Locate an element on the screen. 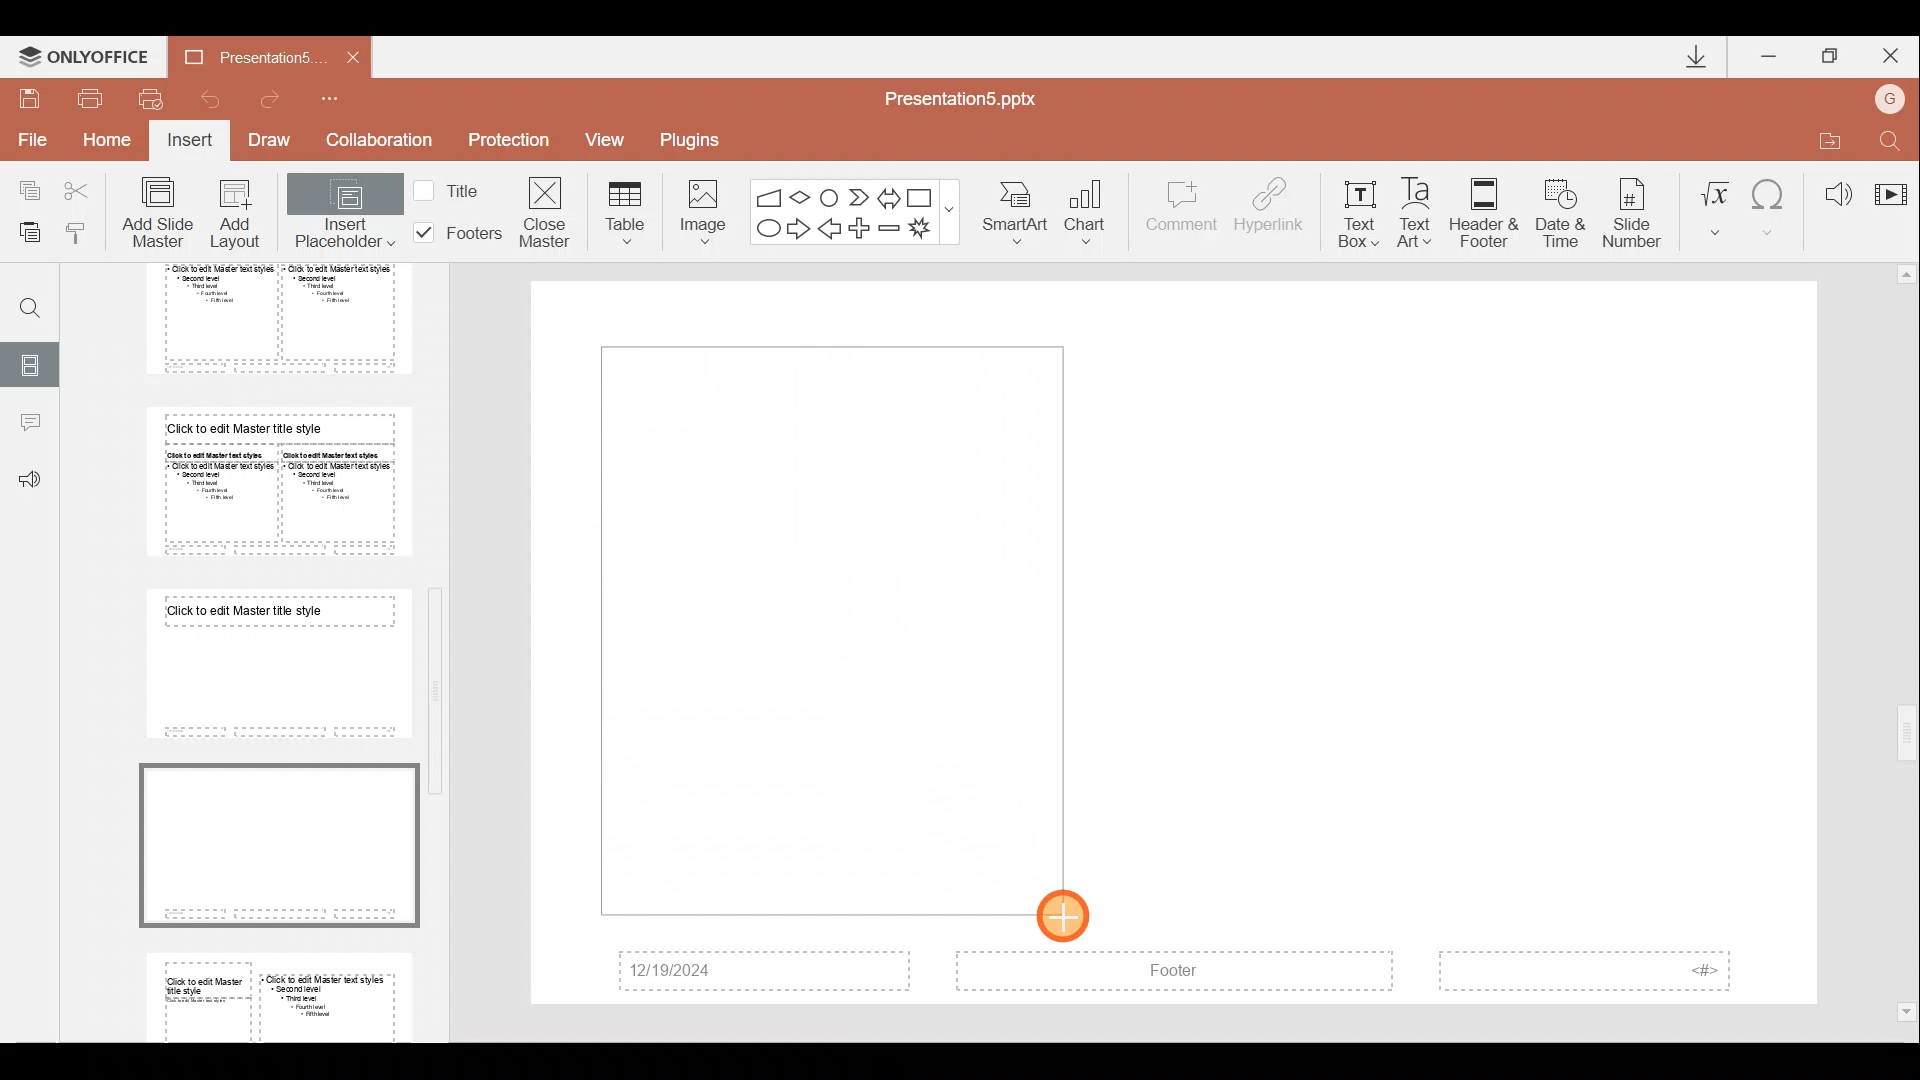 The height and width of the screenshot is (1080, 1920). Feedback & support is located at coordinates (30, 481).